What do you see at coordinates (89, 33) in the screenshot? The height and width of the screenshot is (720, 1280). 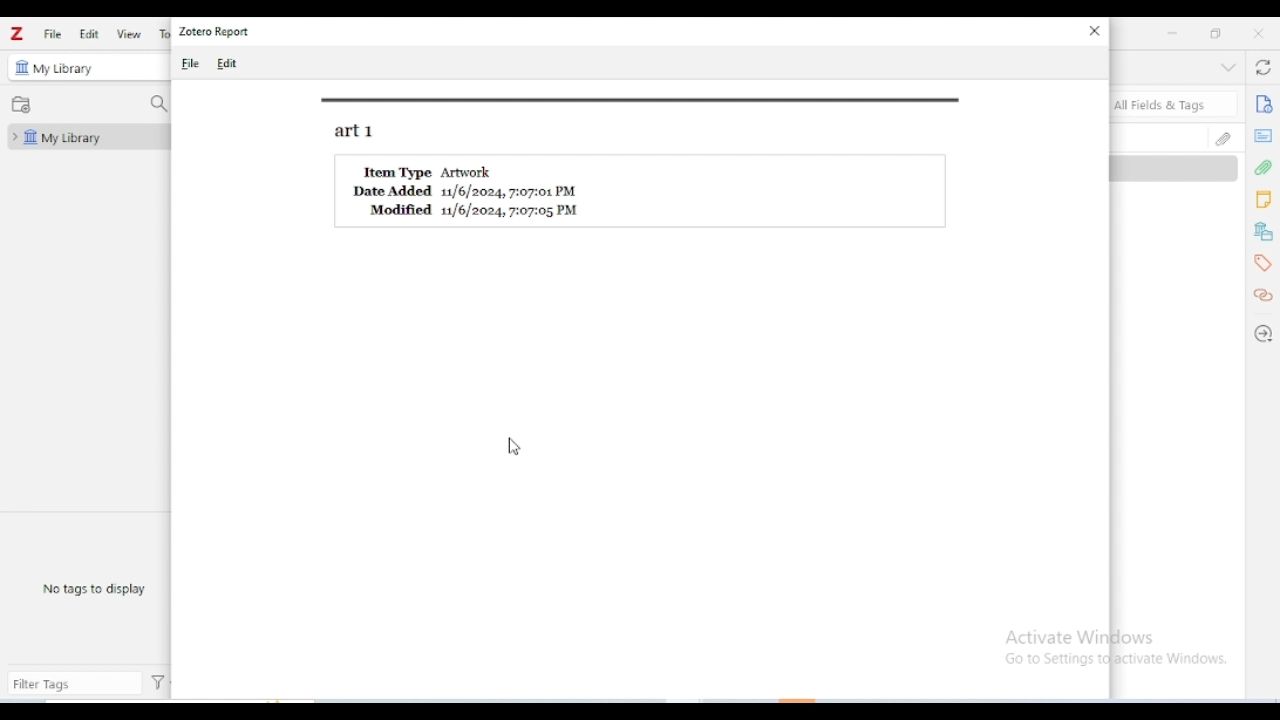 I see `edit` at bounding box center [89, 33].